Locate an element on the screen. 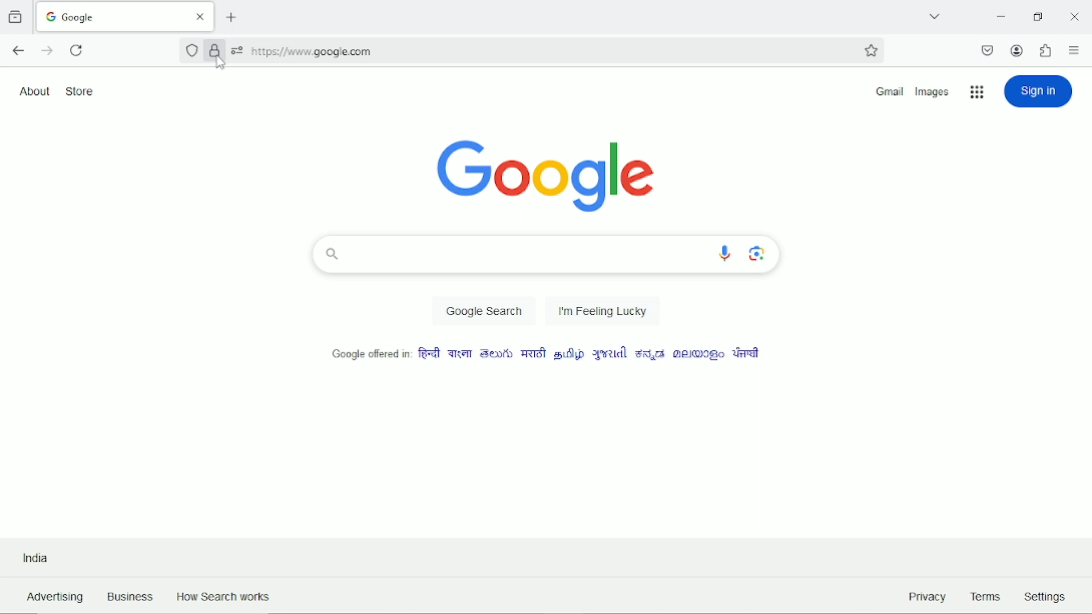 The image size is (1092, 614). About is located at coordinates (34, 90).